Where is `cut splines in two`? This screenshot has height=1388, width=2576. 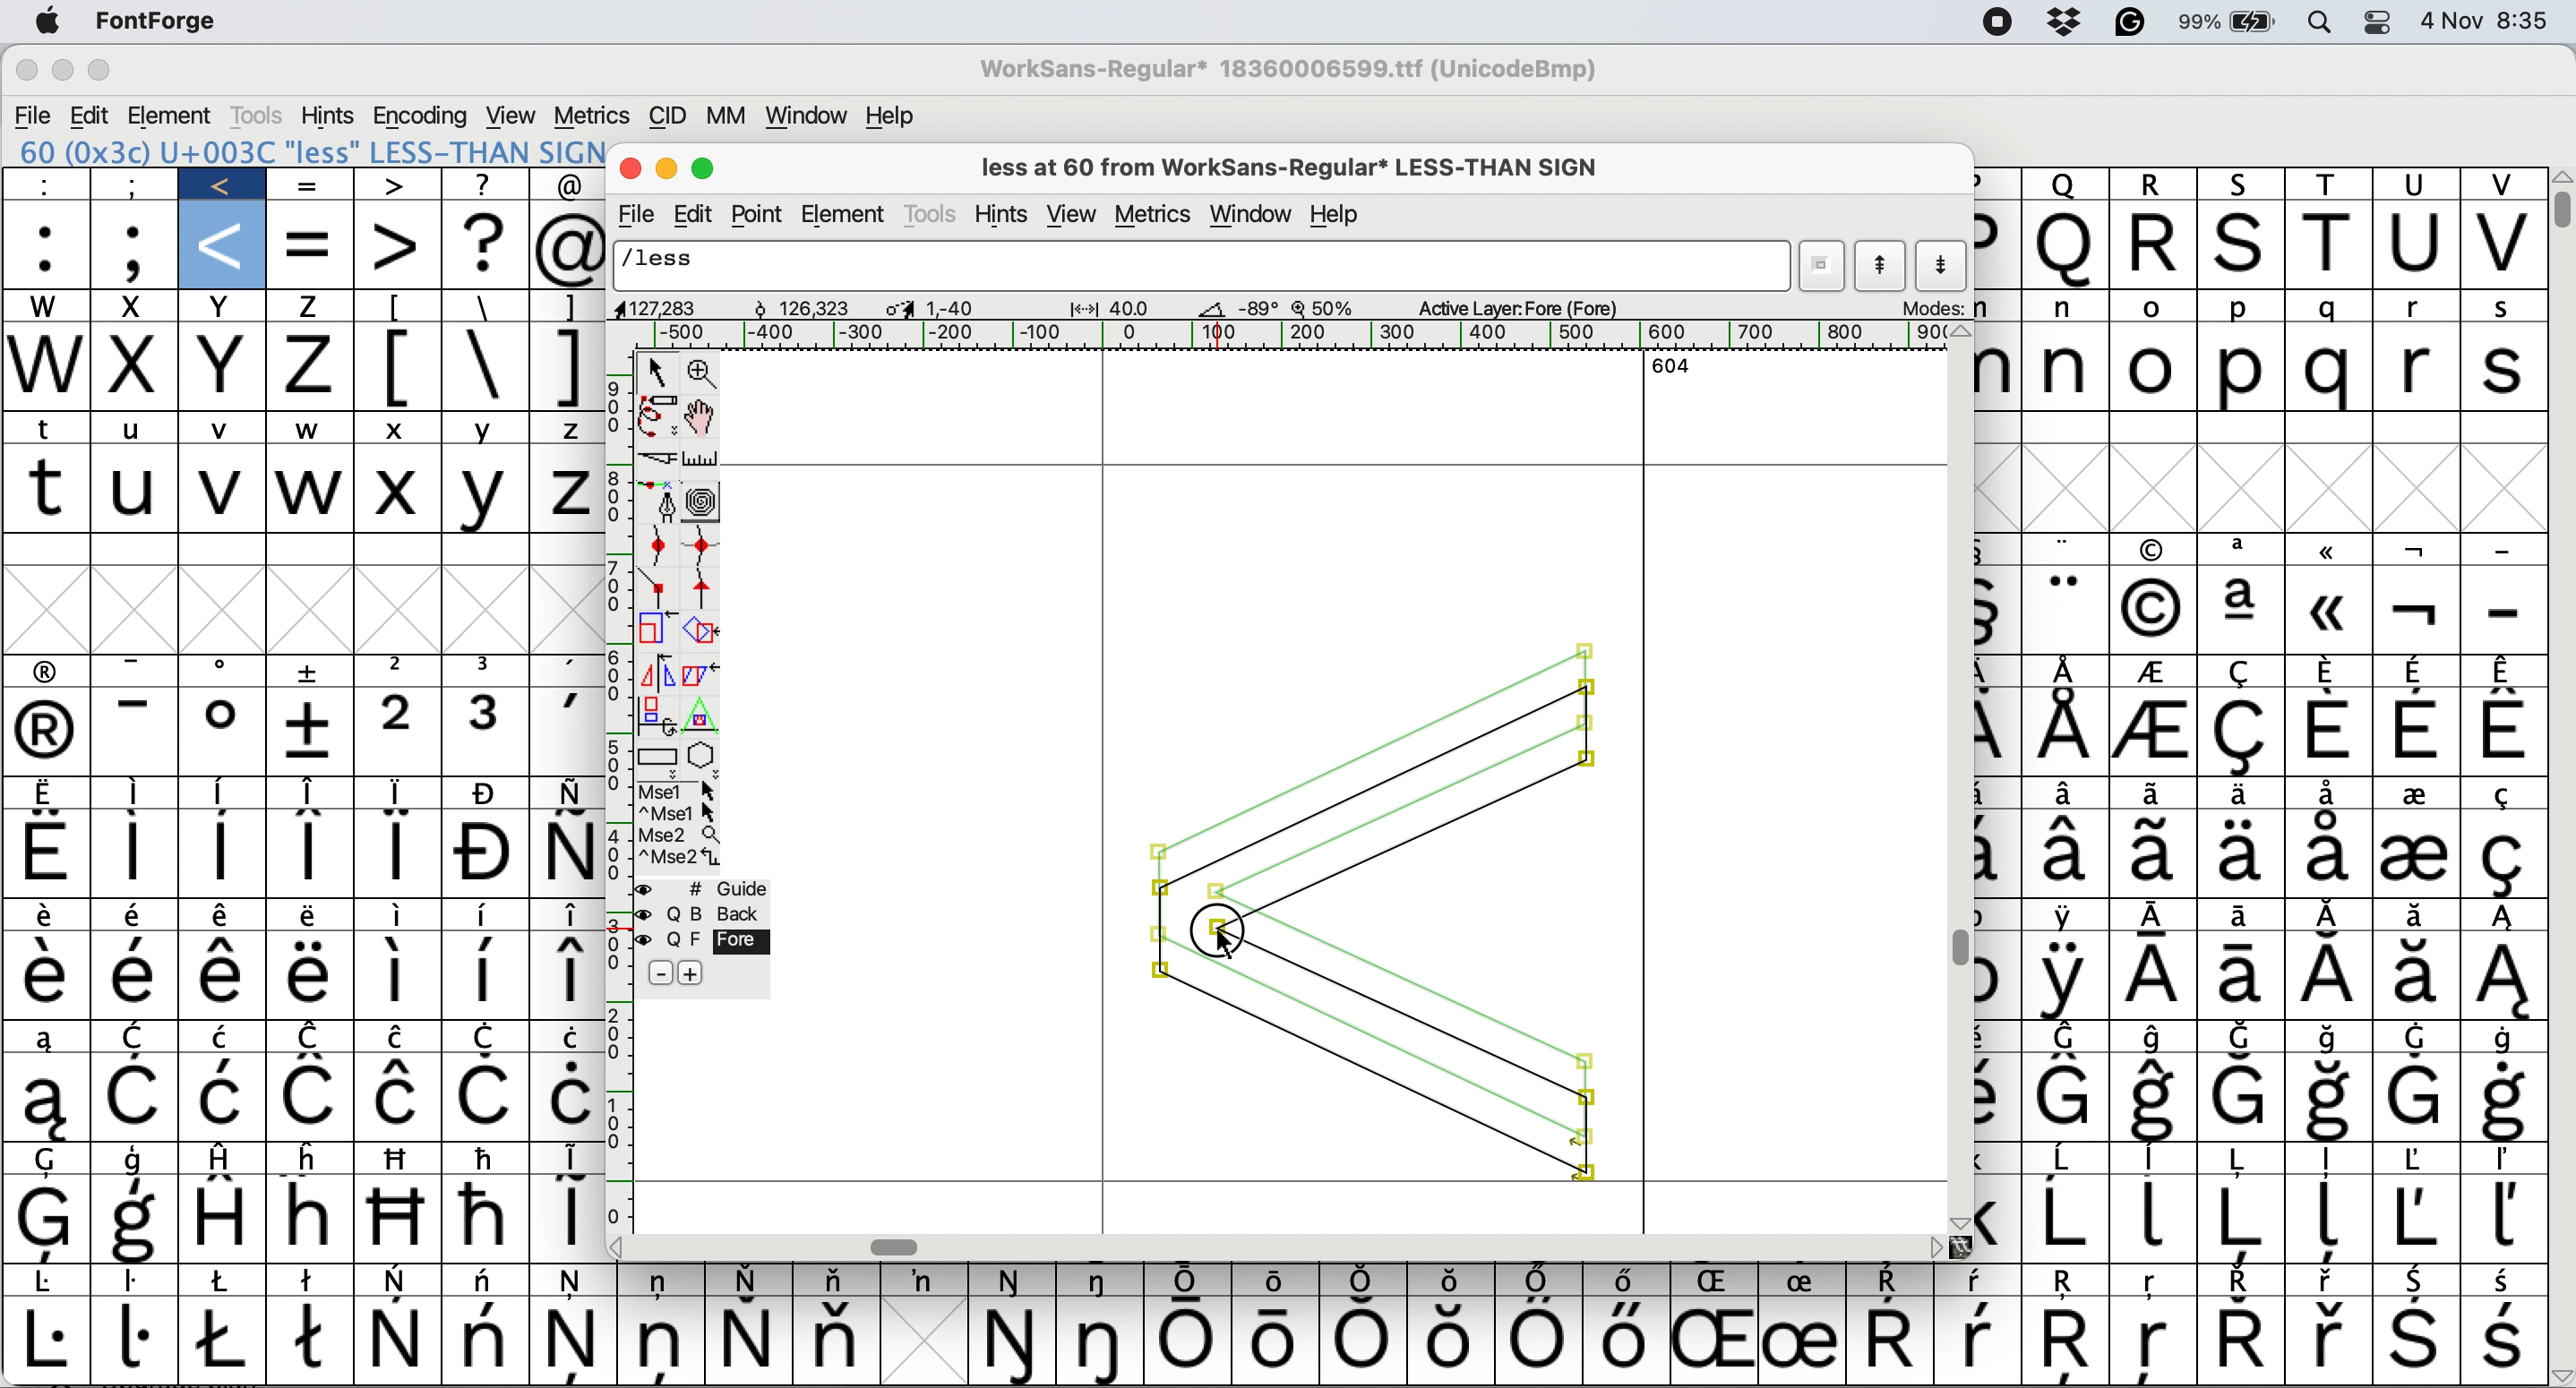 cut splines in two is located at coordinates (658, 461).